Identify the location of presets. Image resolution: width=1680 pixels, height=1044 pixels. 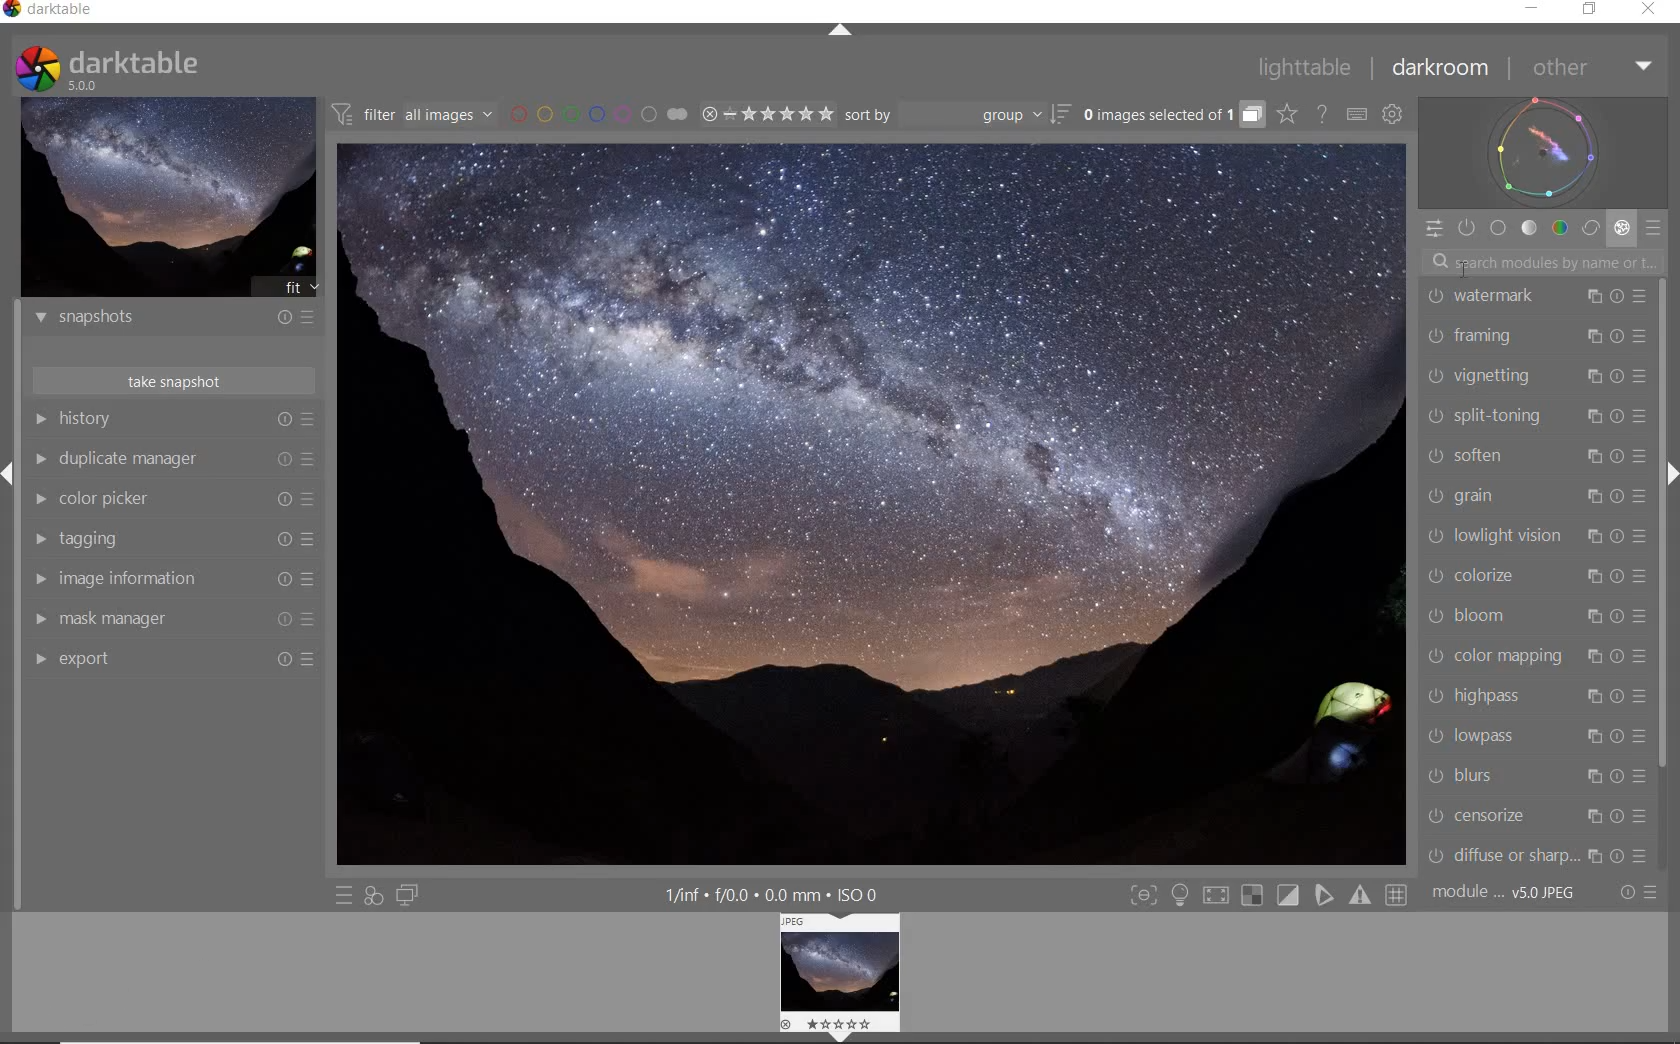
(1640, 697).